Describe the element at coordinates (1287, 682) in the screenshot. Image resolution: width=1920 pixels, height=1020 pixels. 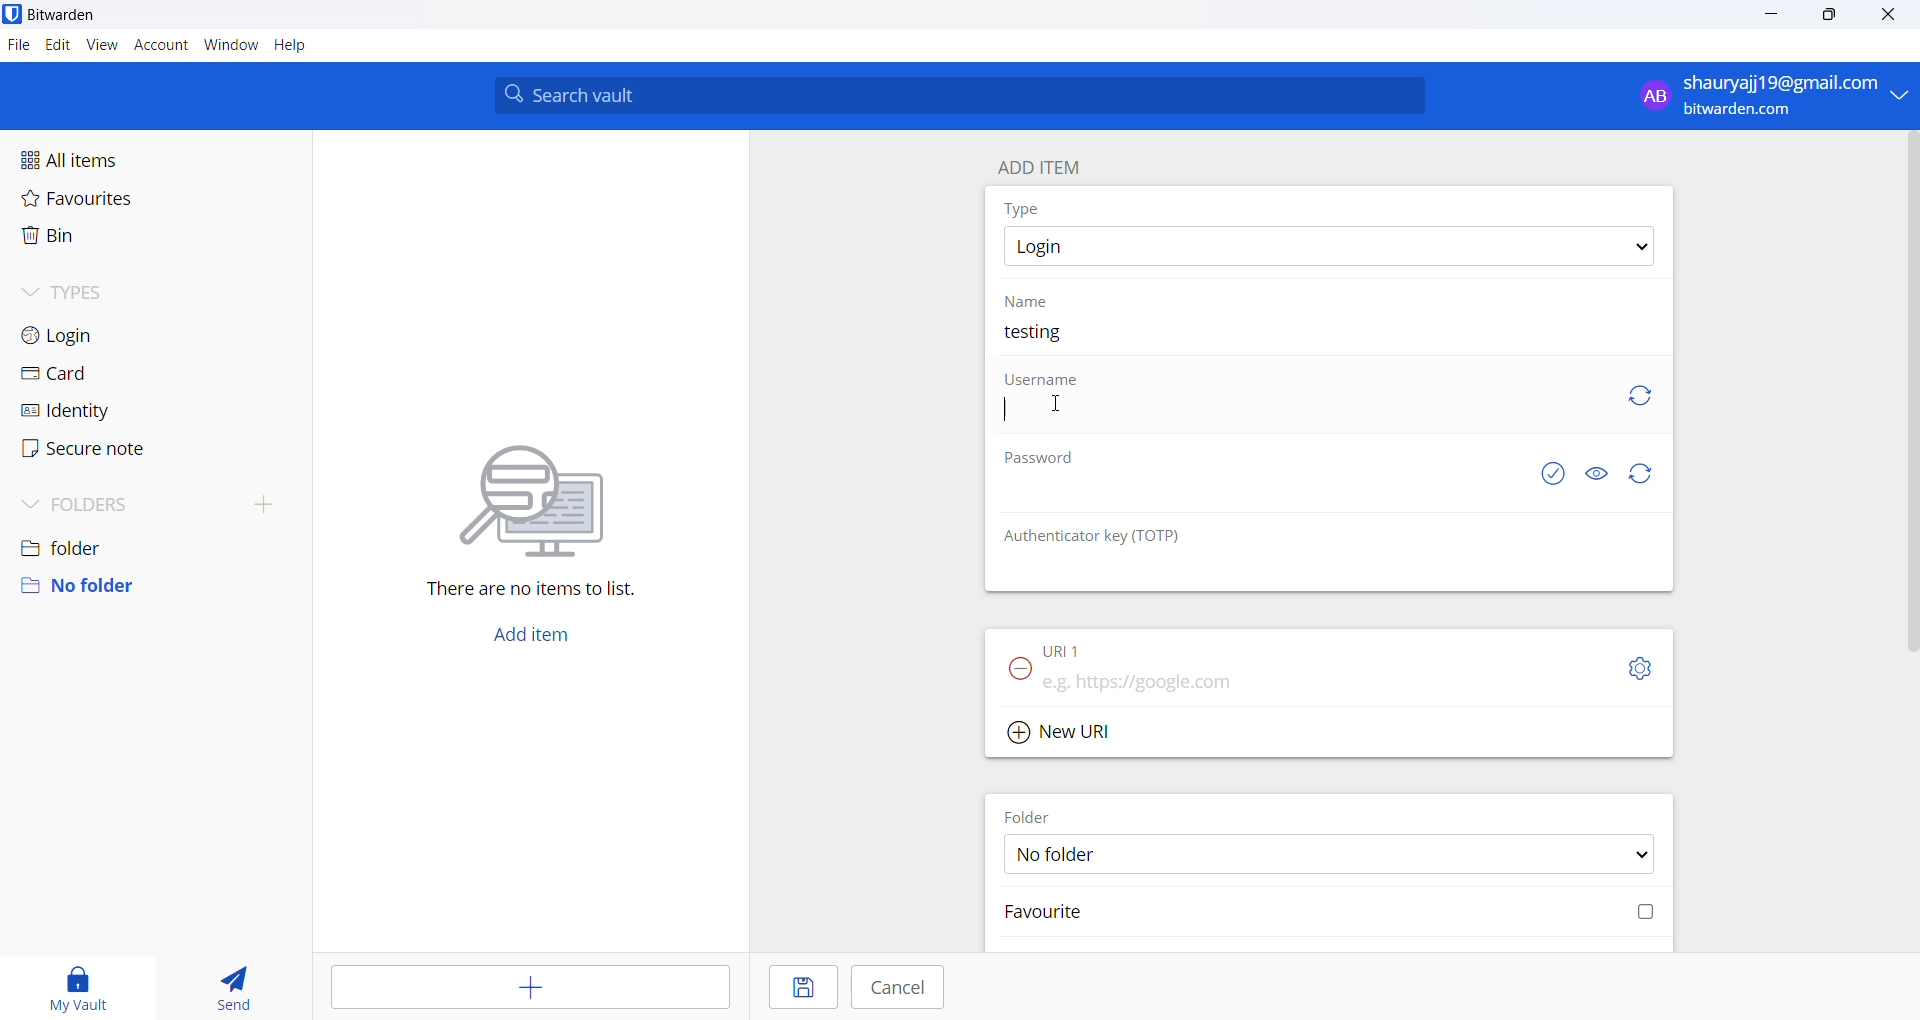
I see `URL input` at that location.